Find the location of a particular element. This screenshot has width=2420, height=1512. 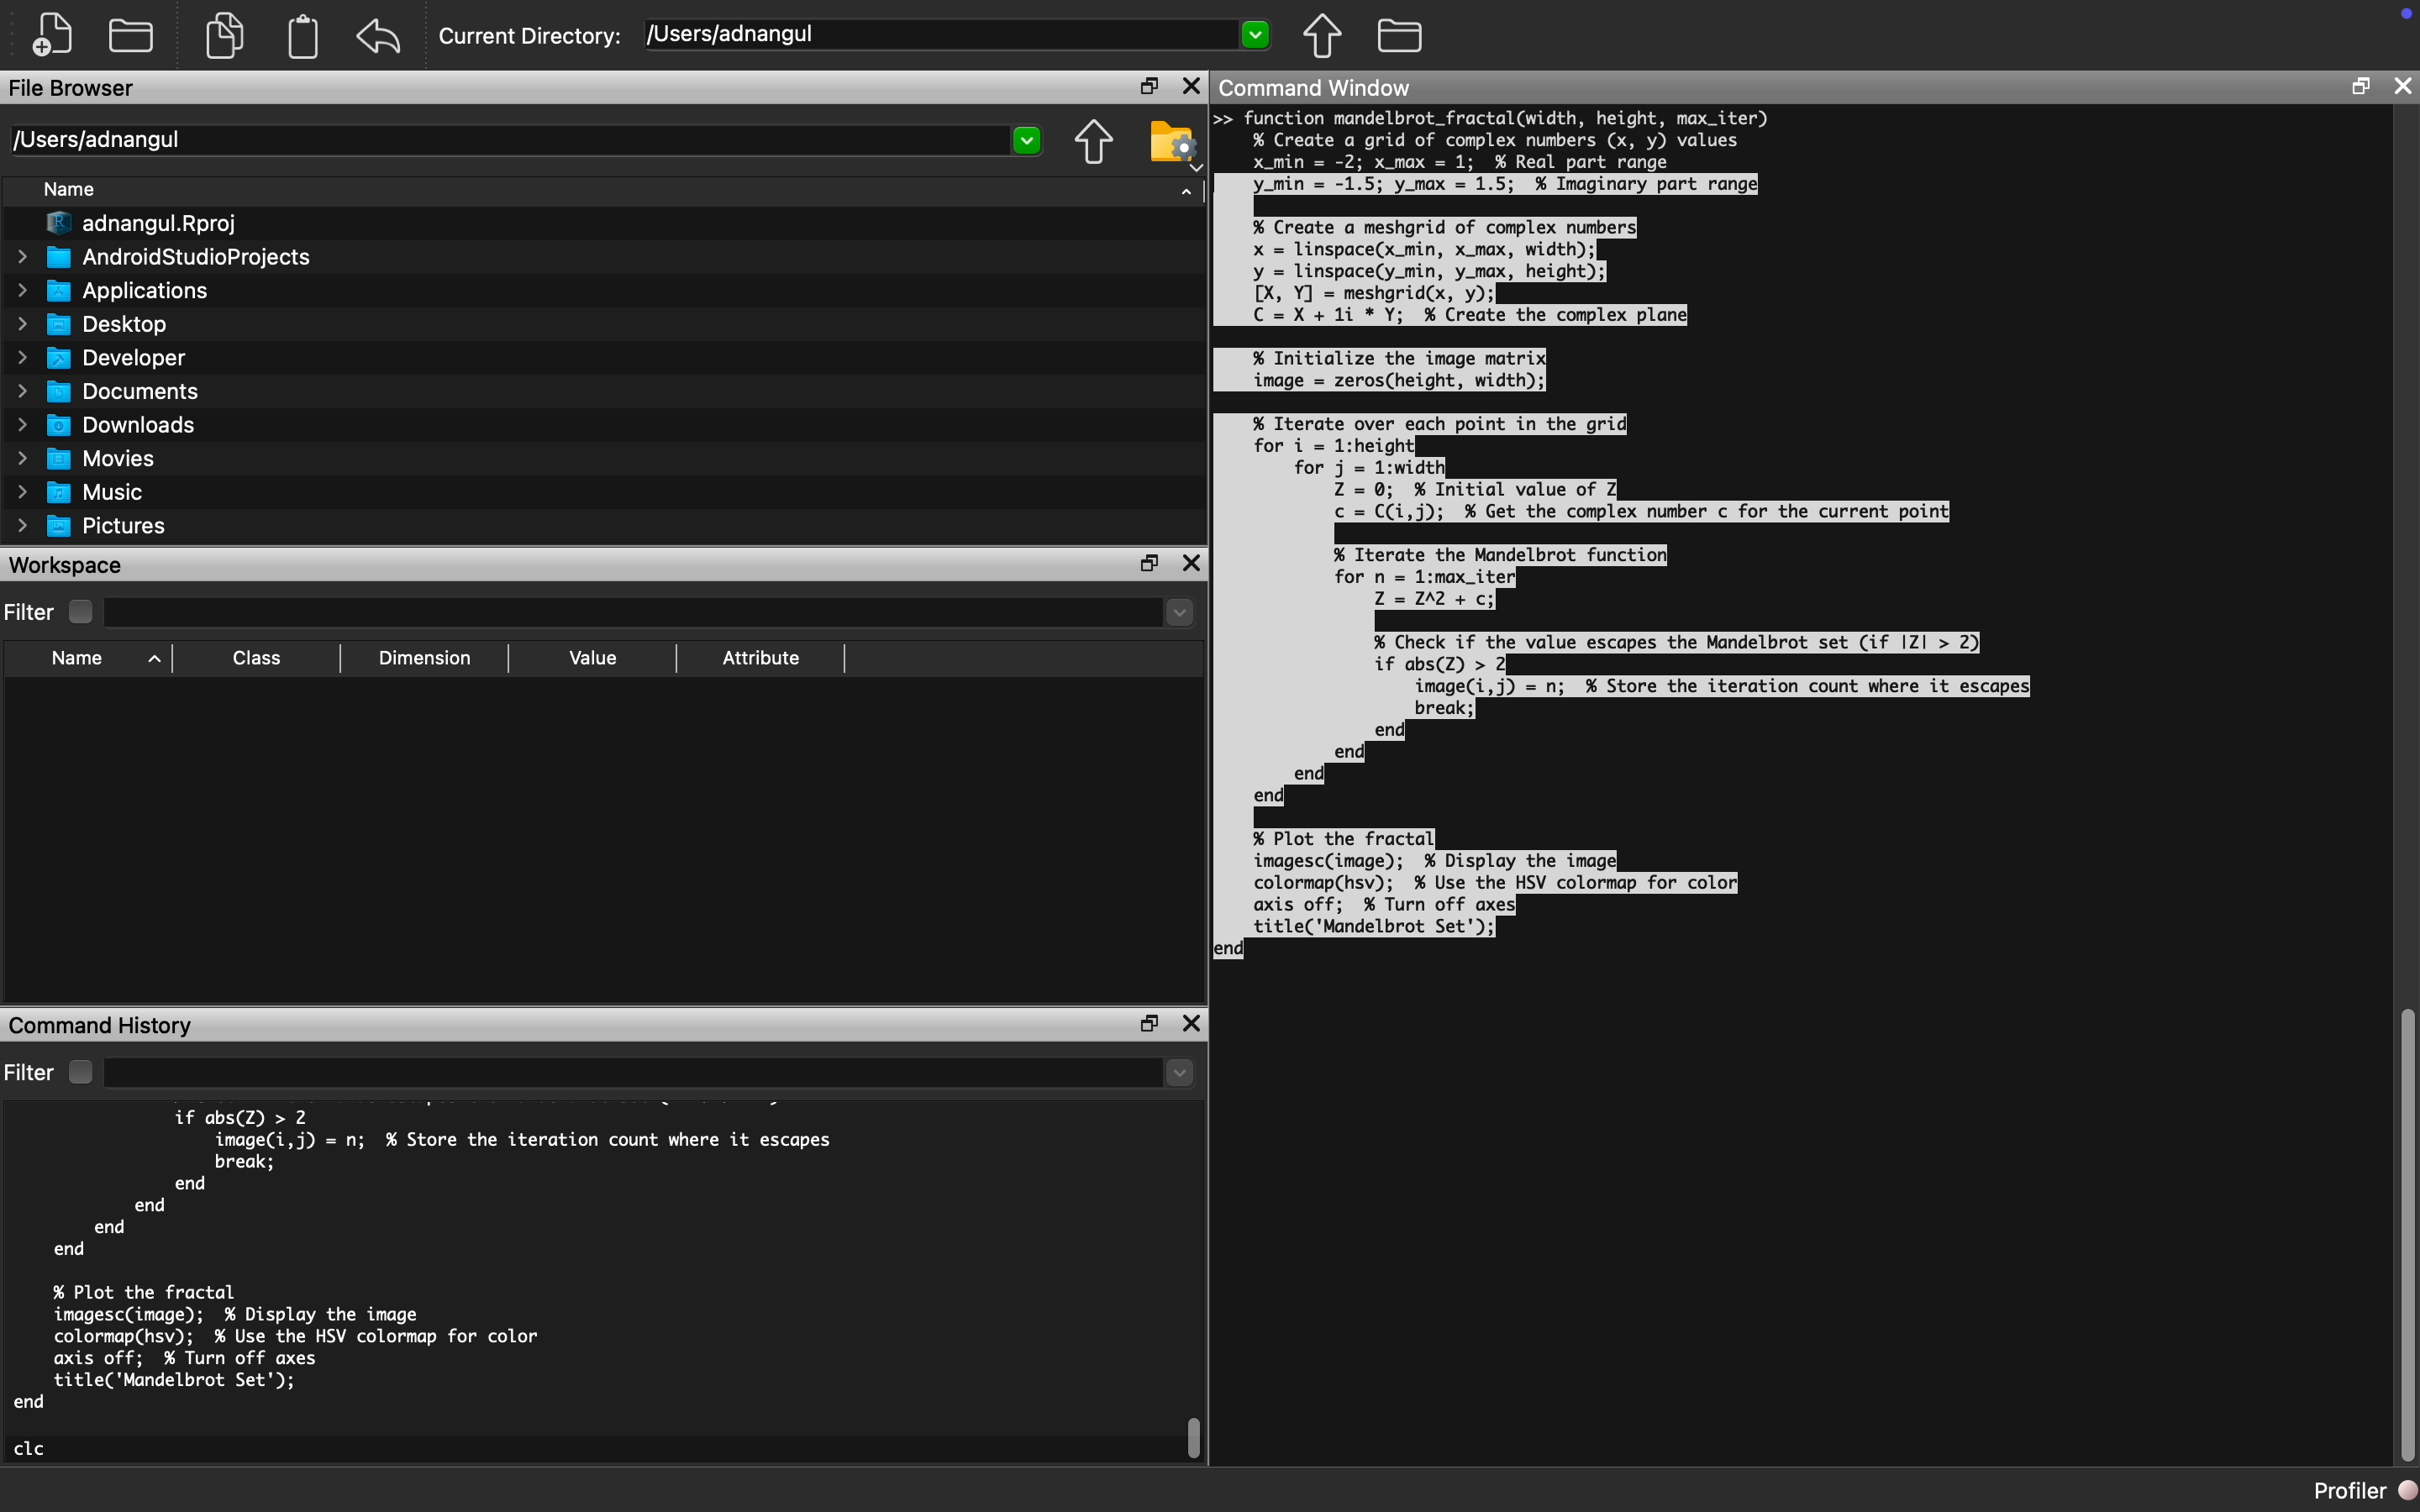

Parent Directory is located at coordinates (1096, 141).